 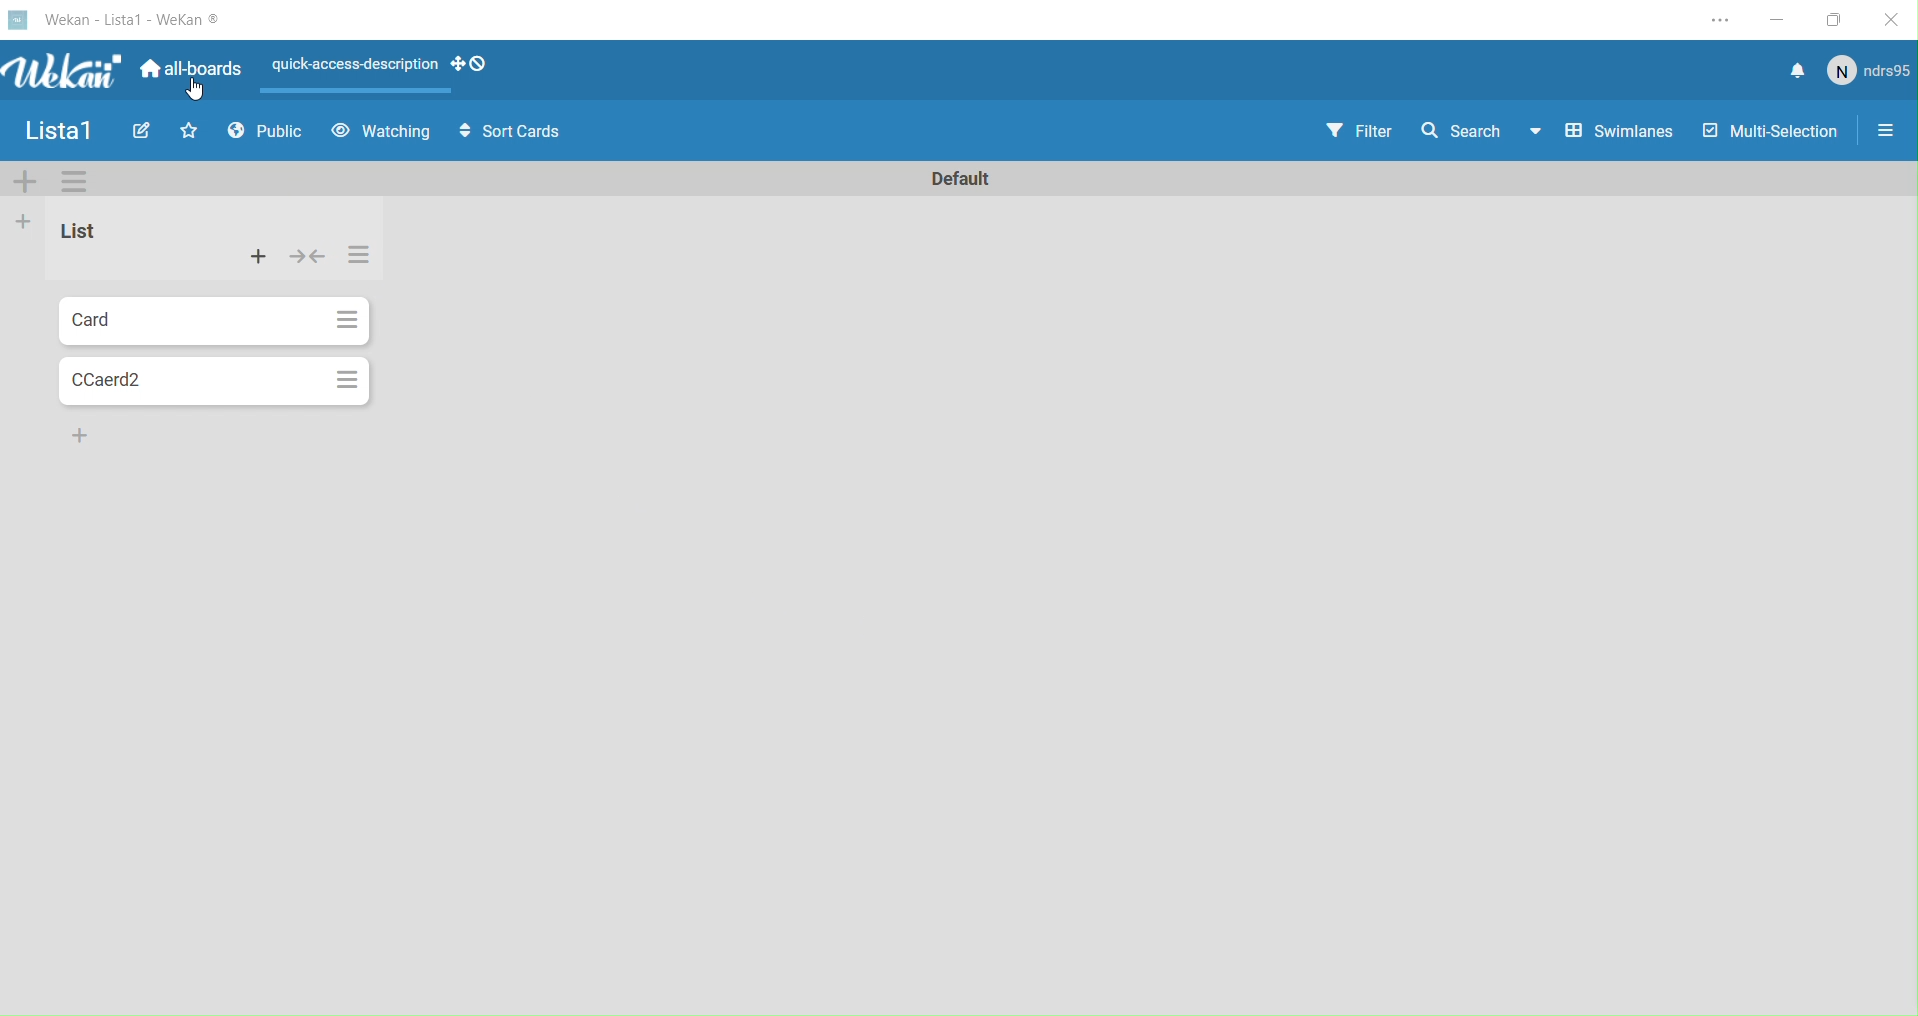 I want to click on Watching, so click(x=381, y=134).